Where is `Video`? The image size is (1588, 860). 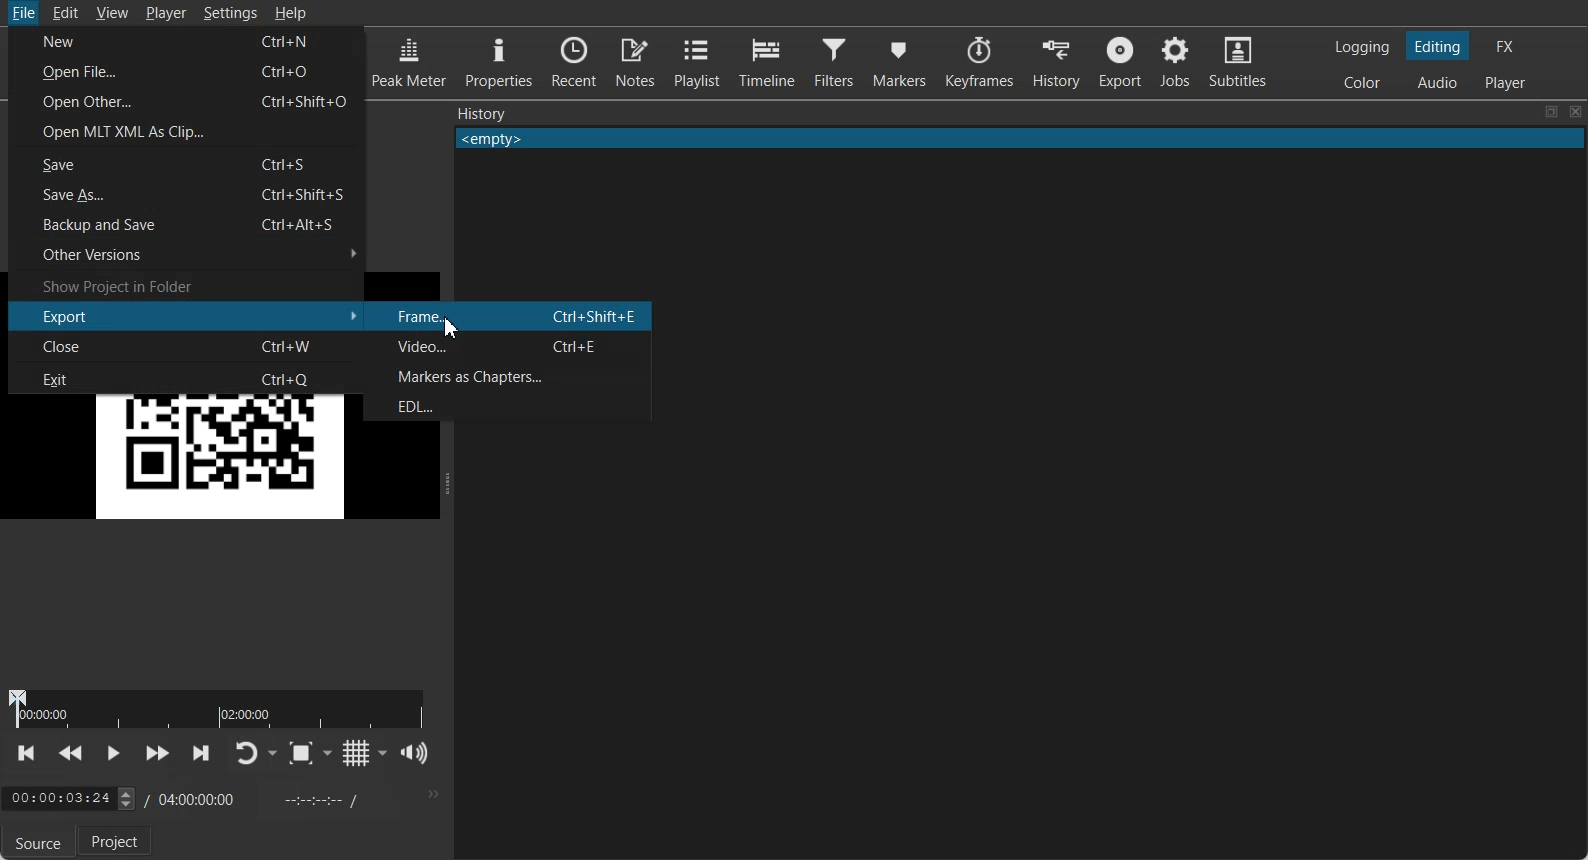 Video is located at coordinates (444, 348).